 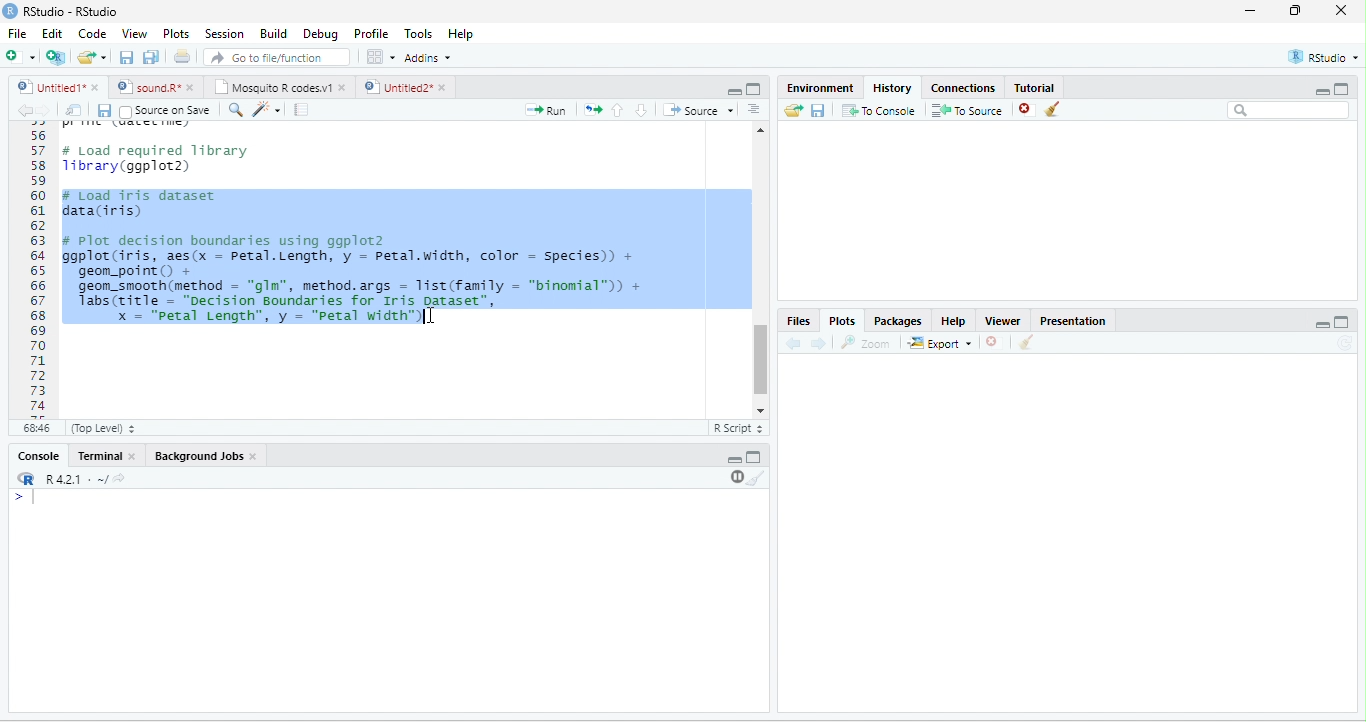 I want to click on scroll down, so click(x=760, y=411).